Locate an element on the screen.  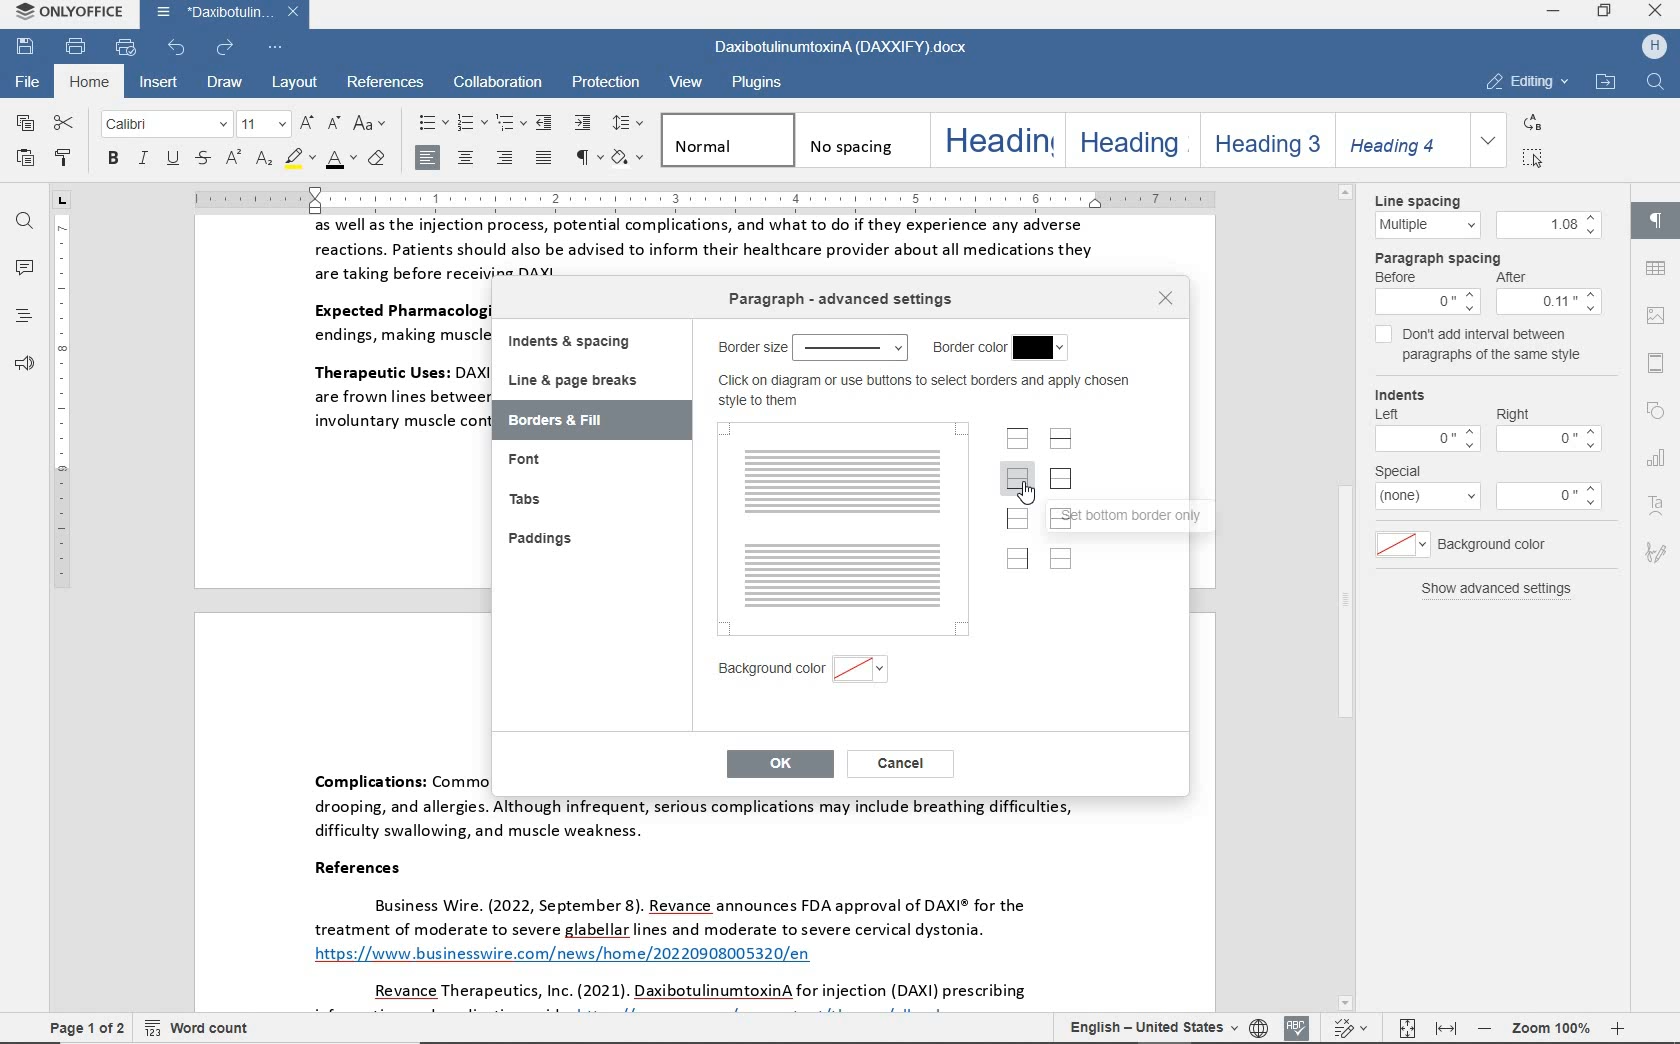
layout is located at coordinates (293, 83).